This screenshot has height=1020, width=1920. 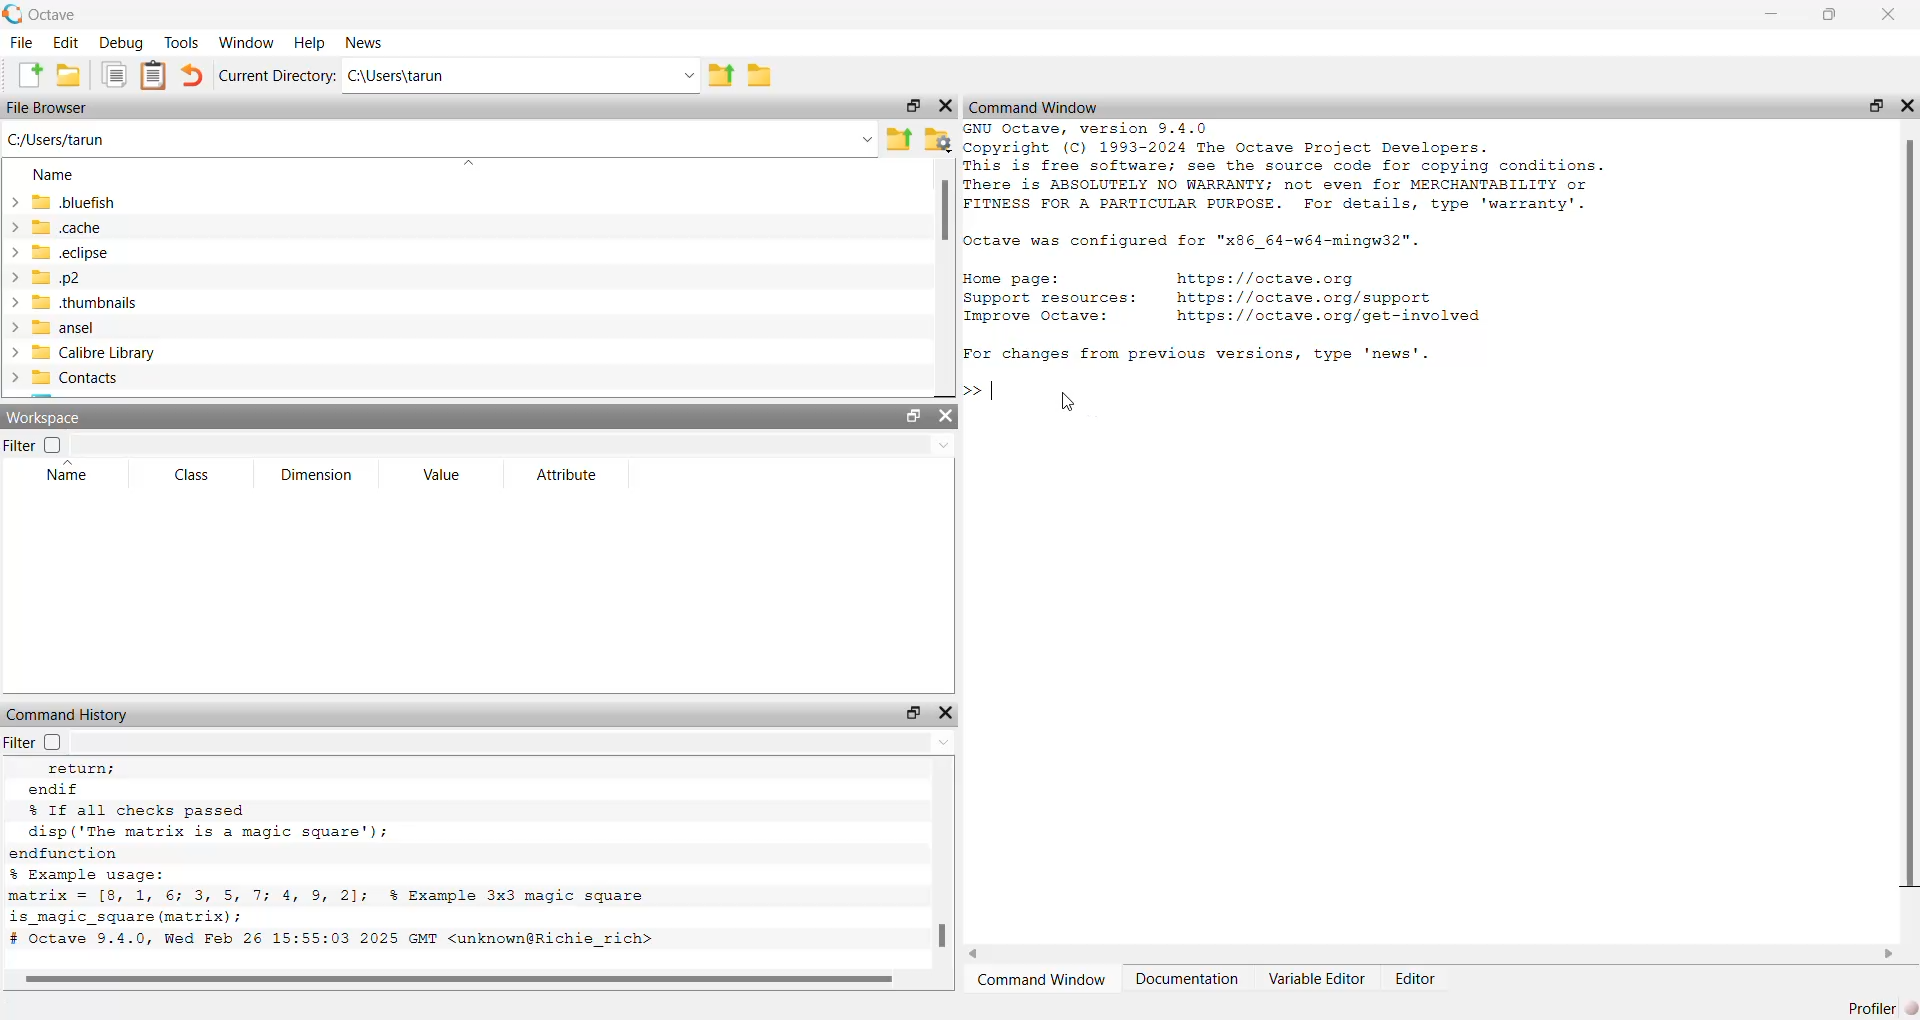 What do you see at coordinates (80, 352) in the screenshot?
I see `Calibre Library` at bounding box center [80, 352].